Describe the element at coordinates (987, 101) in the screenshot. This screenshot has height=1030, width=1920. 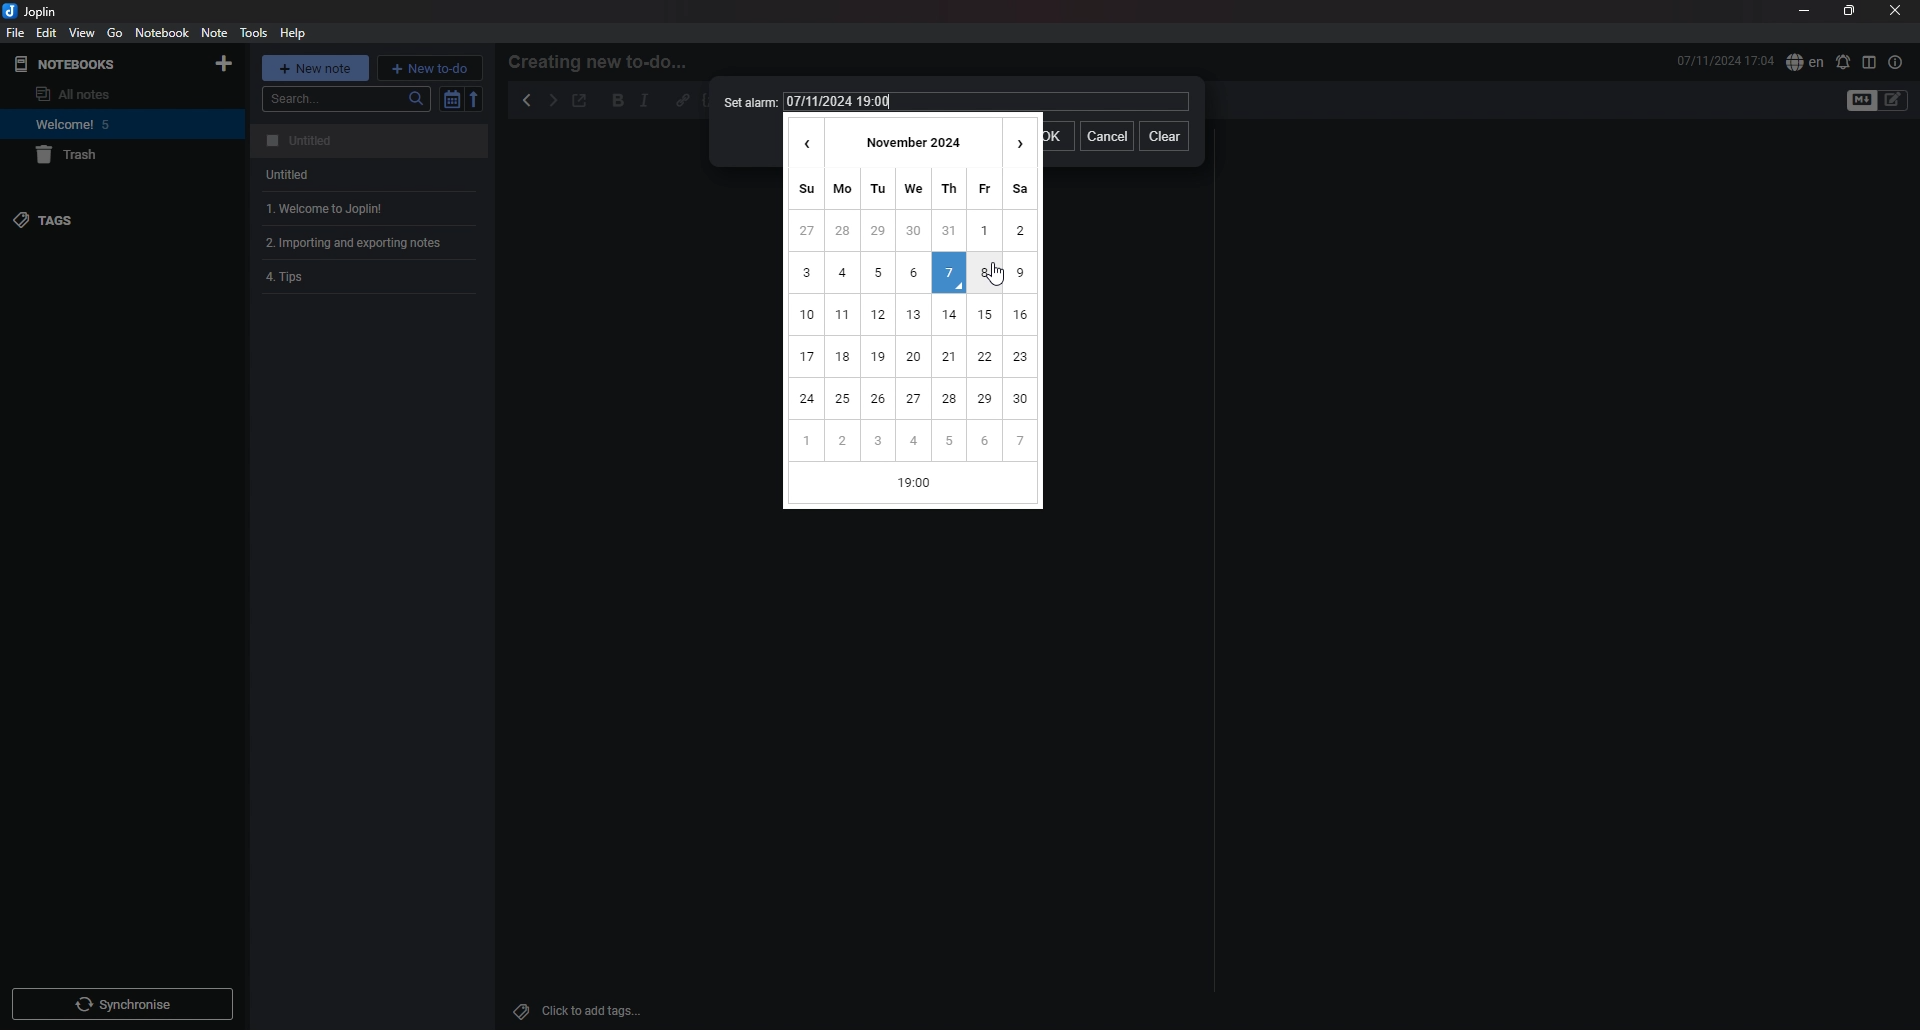
I see `date and time` at that location.